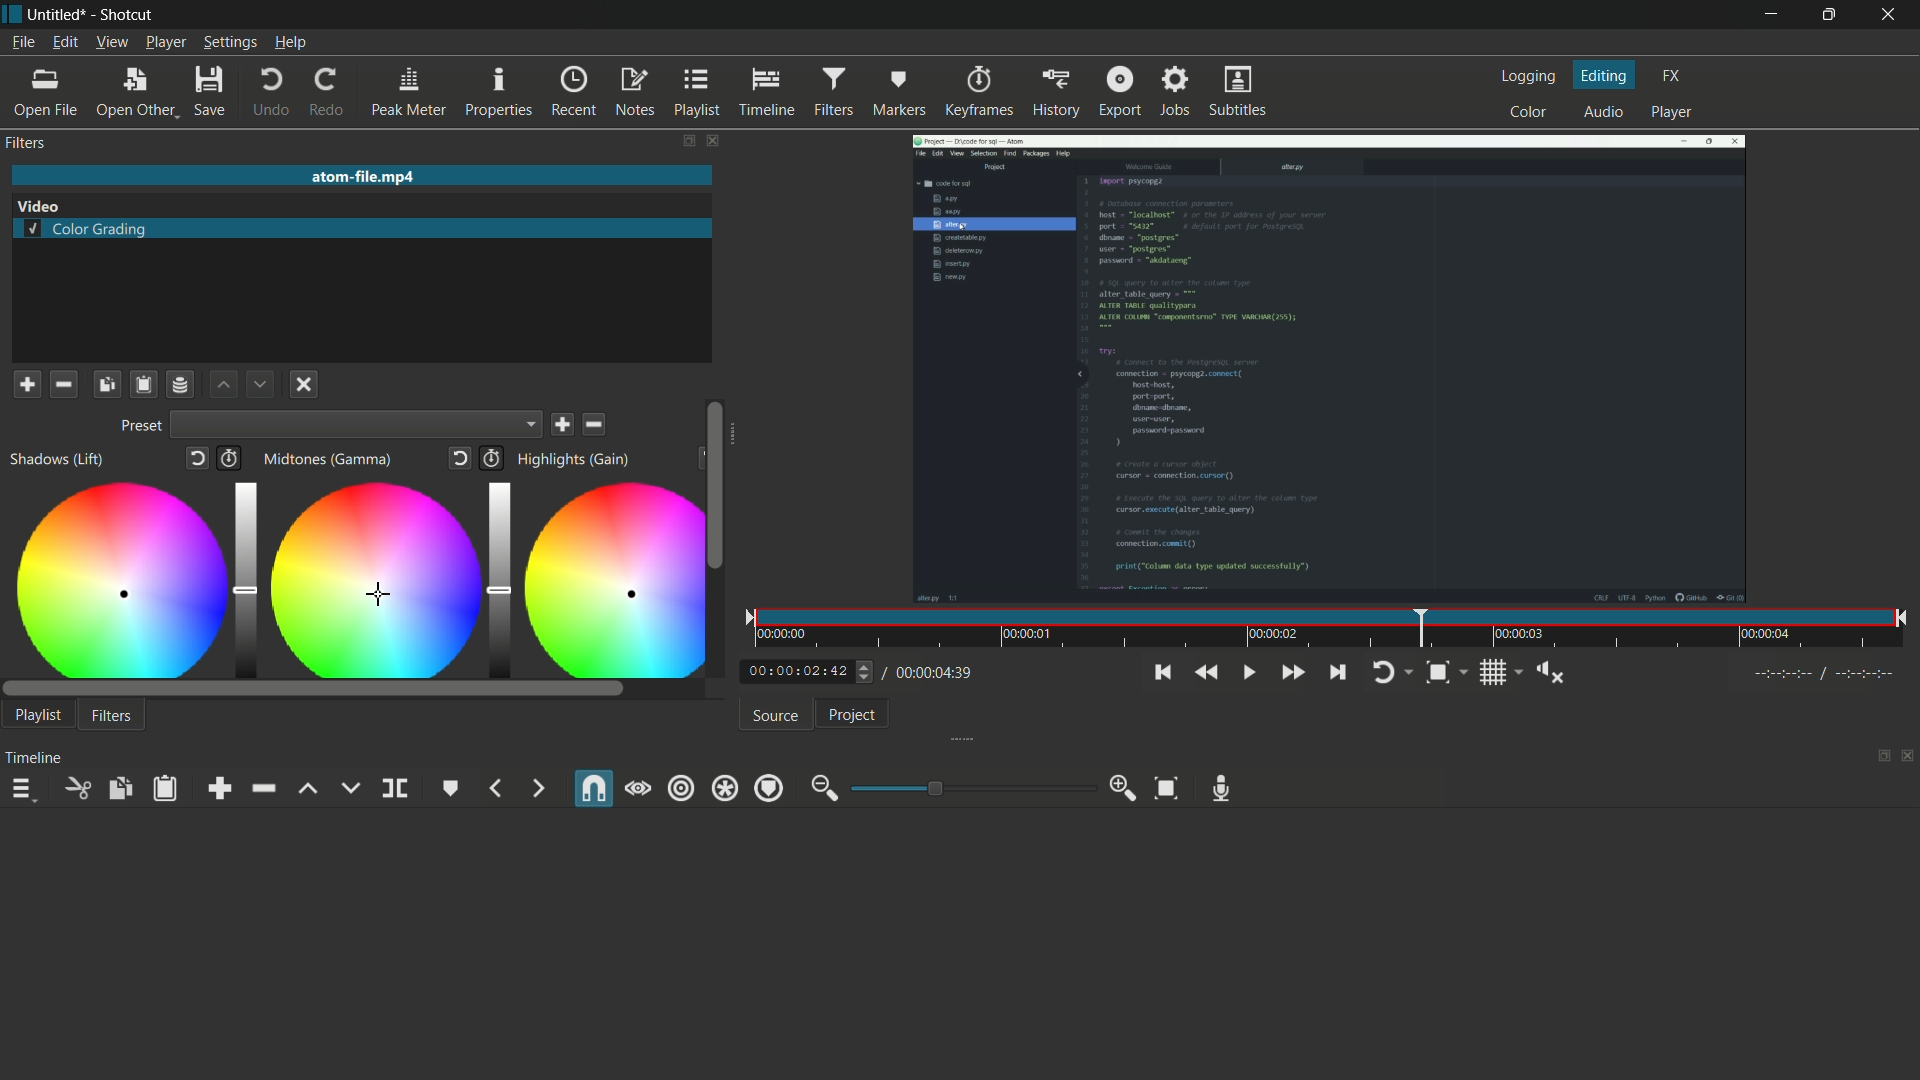  Describe the element at coordinates (262, 788) in the screenshot. I see `ripple delete` at that location.